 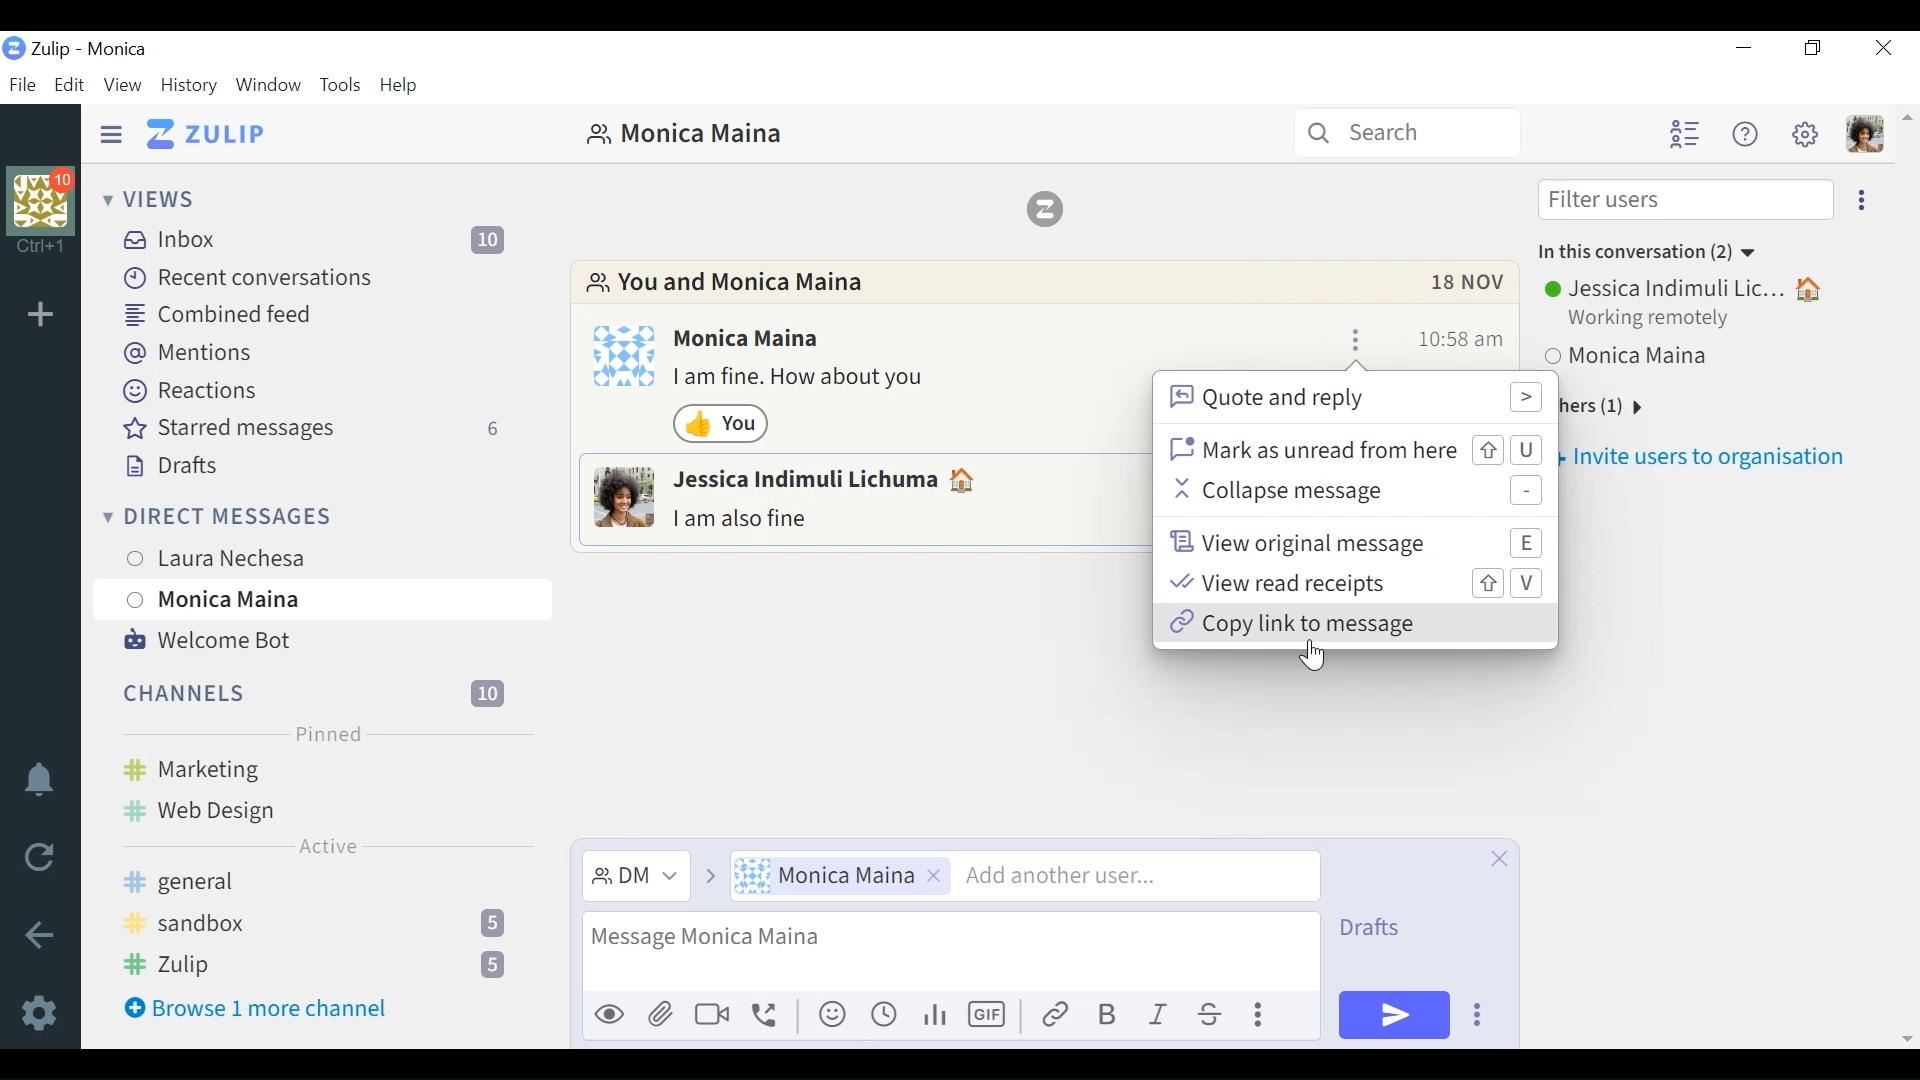 What do you see at coordinates (206, 133) in the screenshot?
I see `Go to Home View` at bounding box center [206, 133].